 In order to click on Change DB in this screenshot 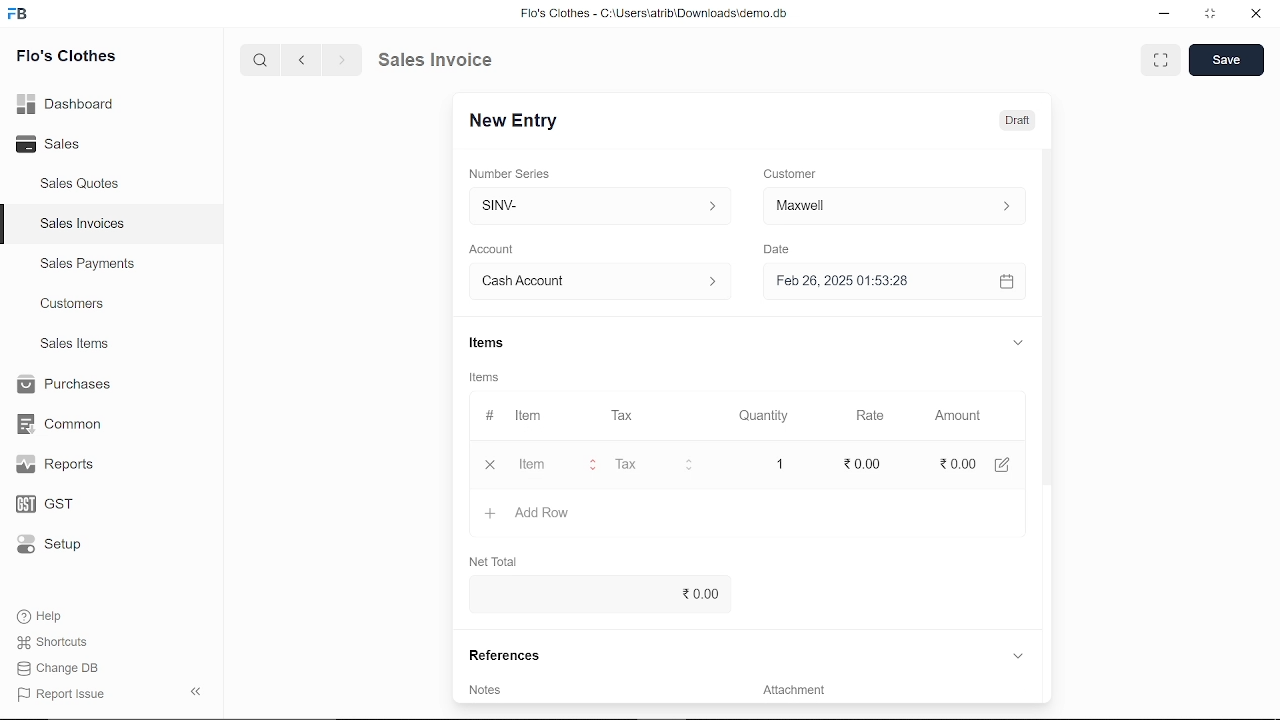, I will do `click(64, 668)`.